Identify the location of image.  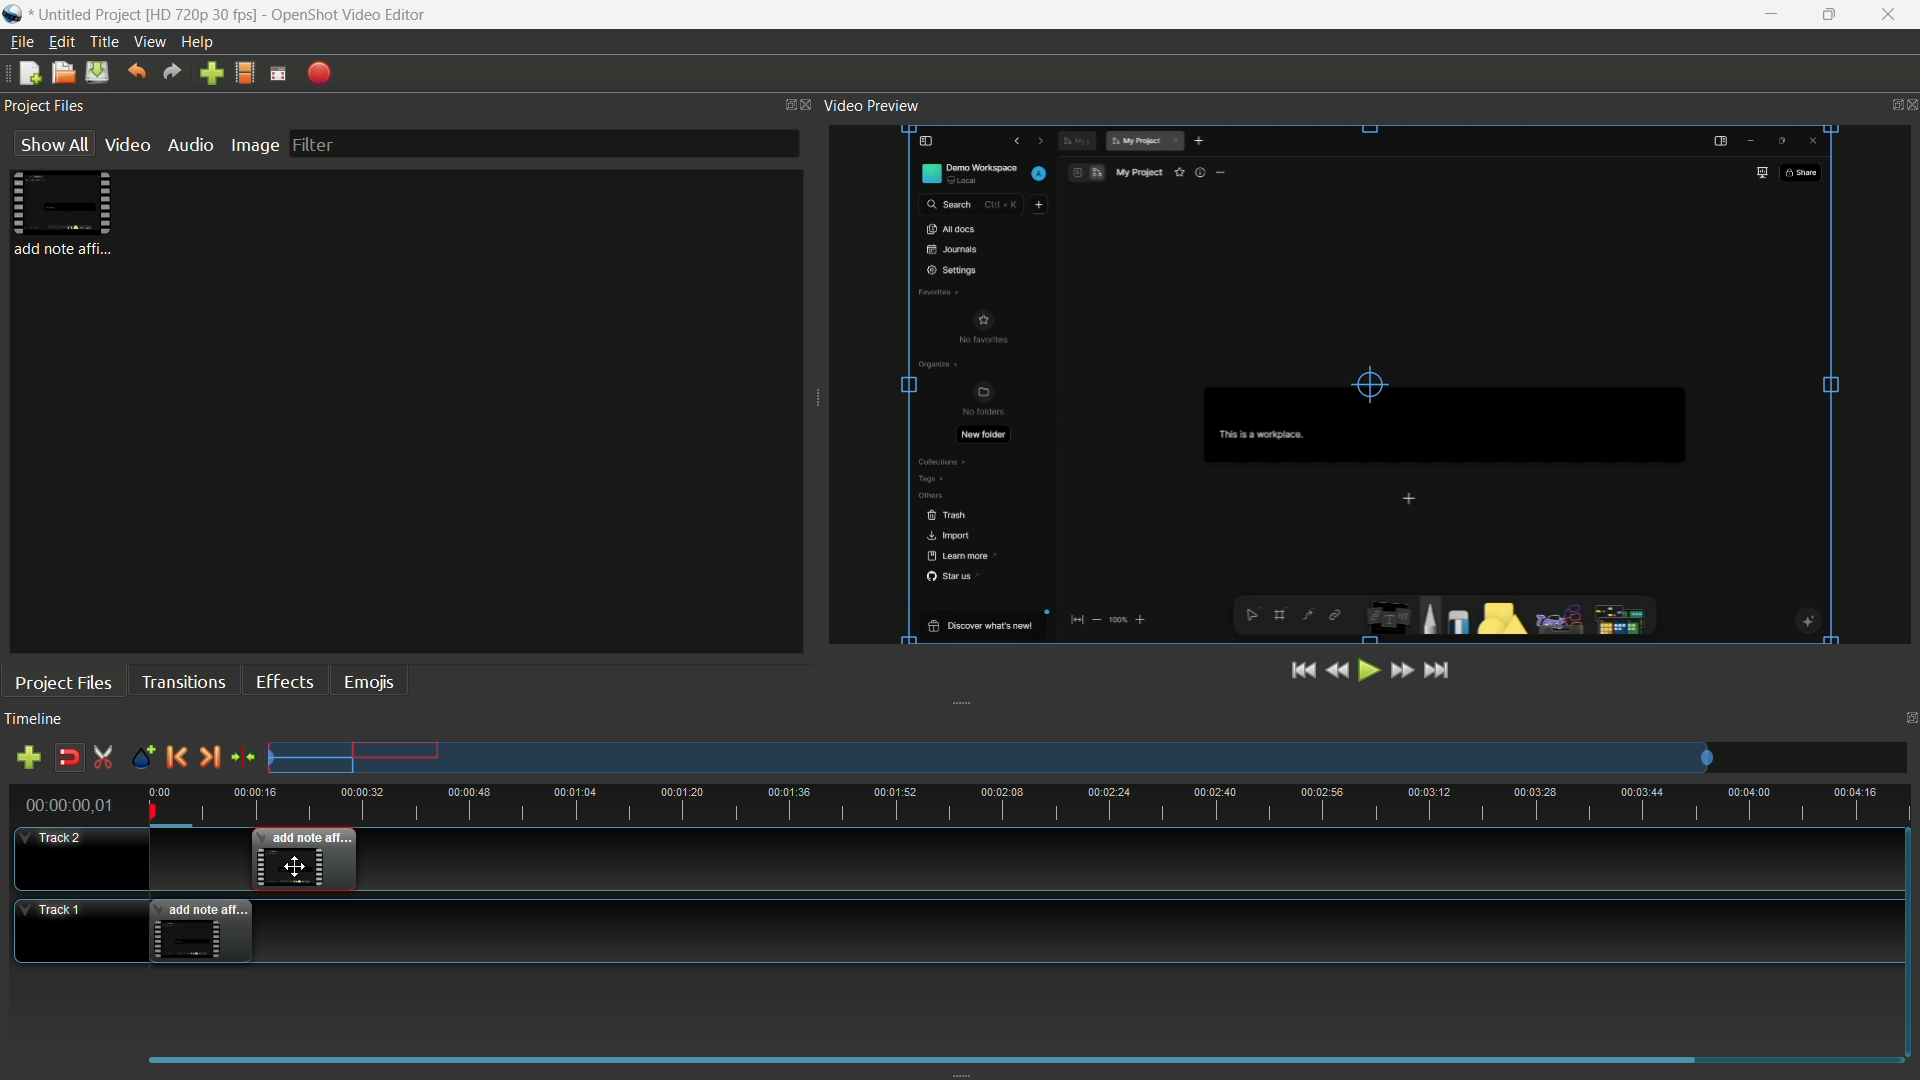
(254, 144).